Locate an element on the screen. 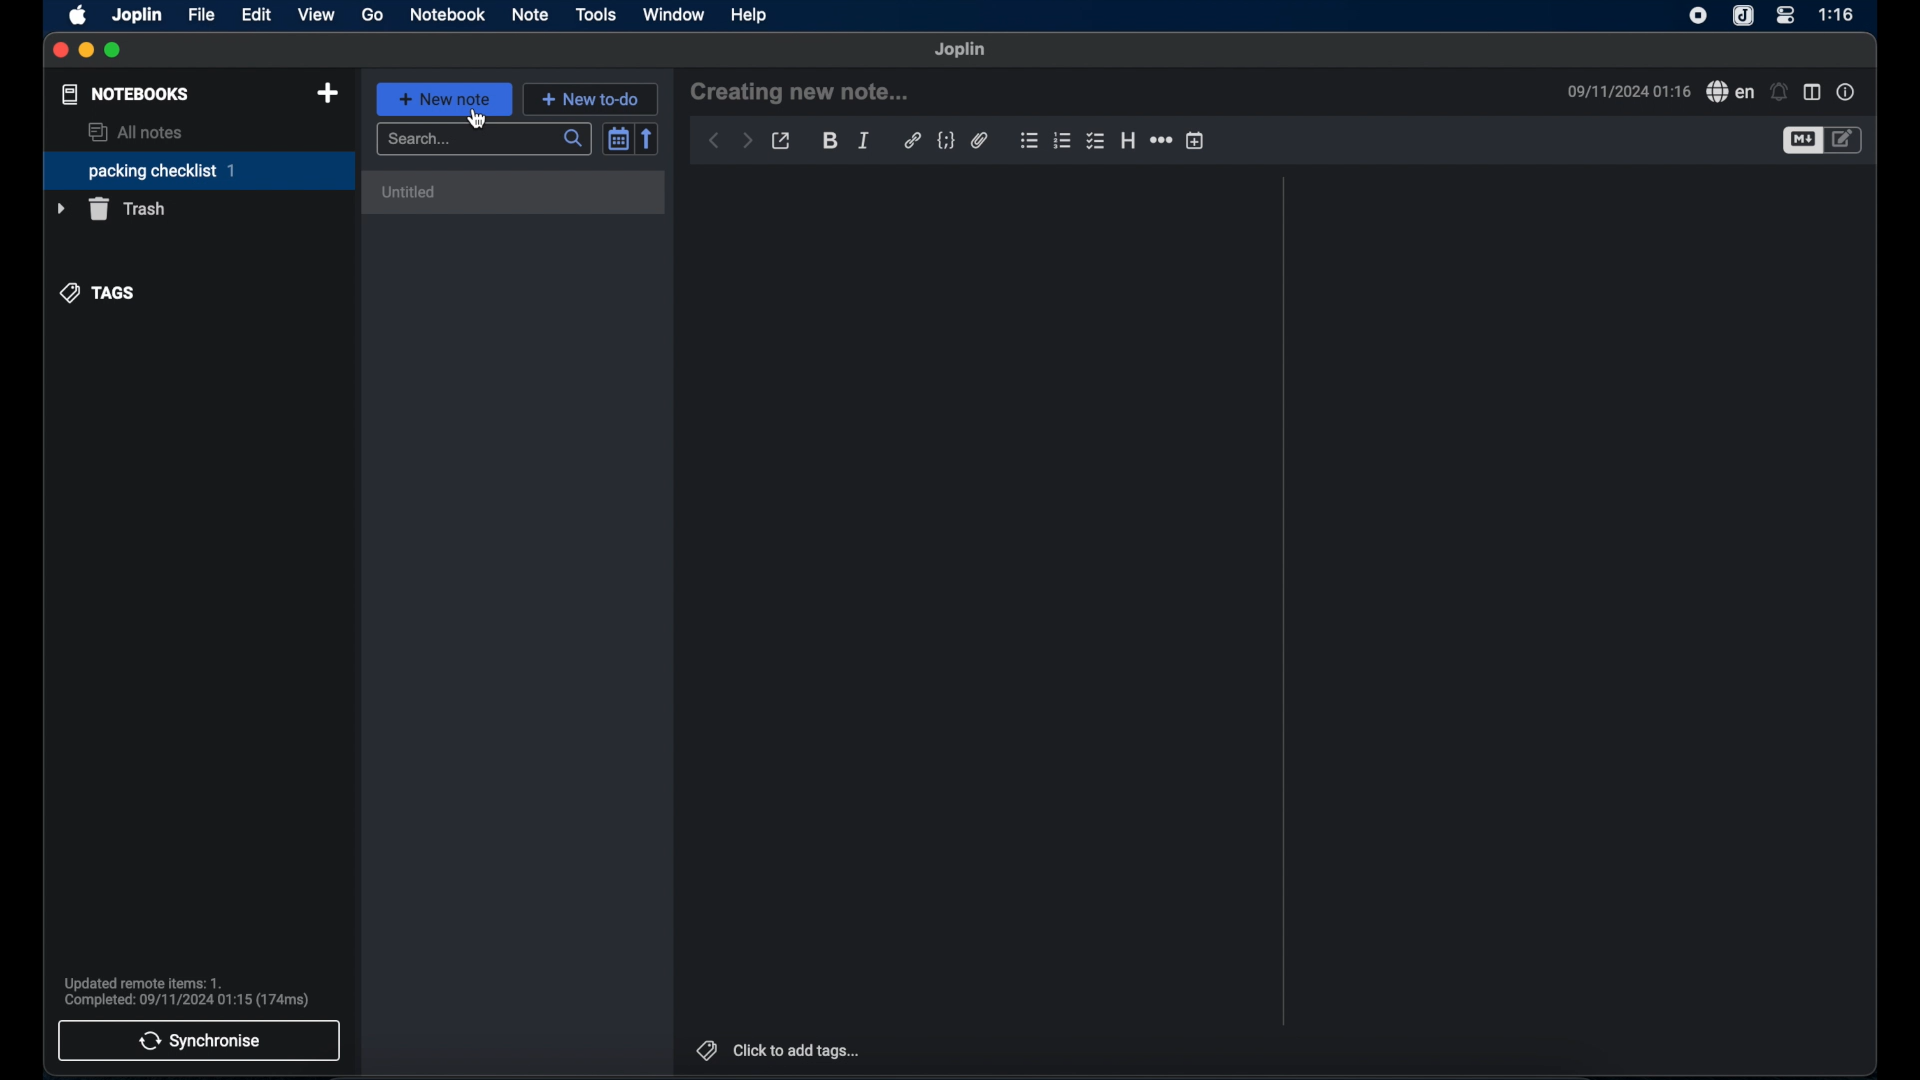 Image resolution: width=1920 pixels, height=1080 pixels. back is located at coordinates (714, 141).